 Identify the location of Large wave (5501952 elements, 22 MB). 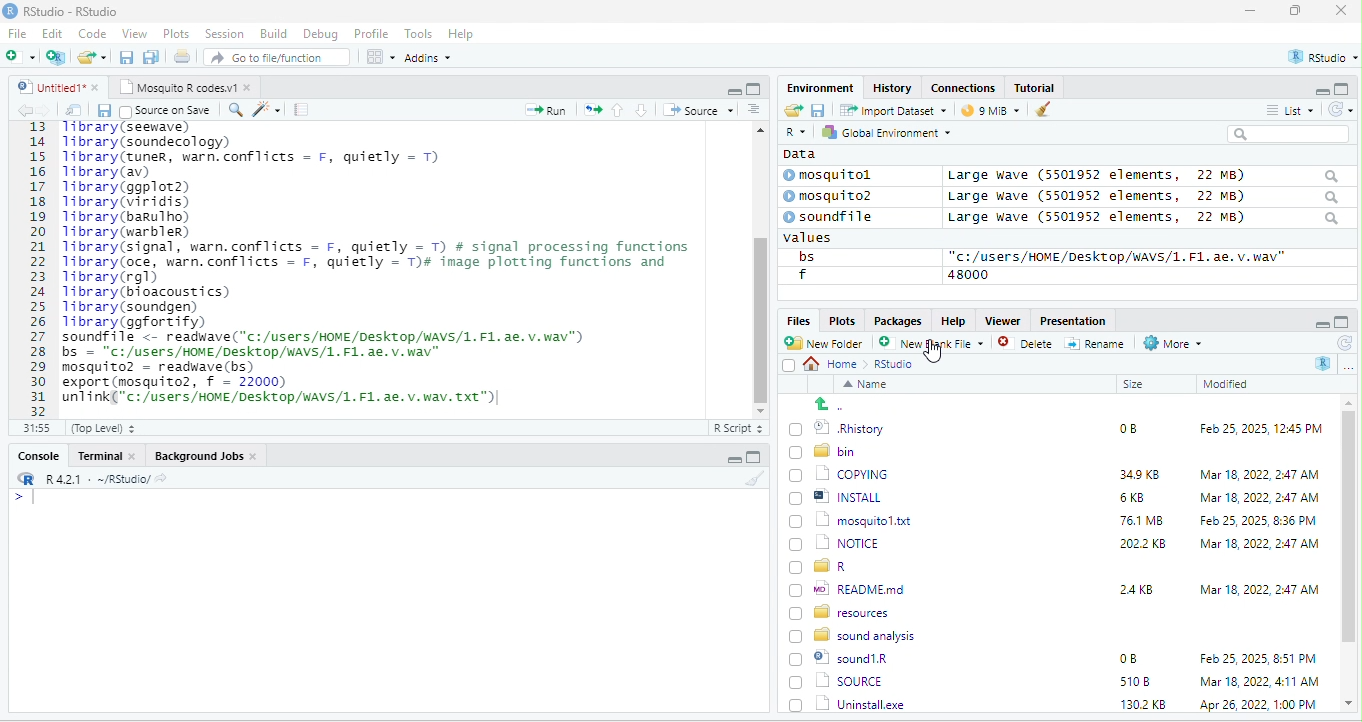
(1144, 219).